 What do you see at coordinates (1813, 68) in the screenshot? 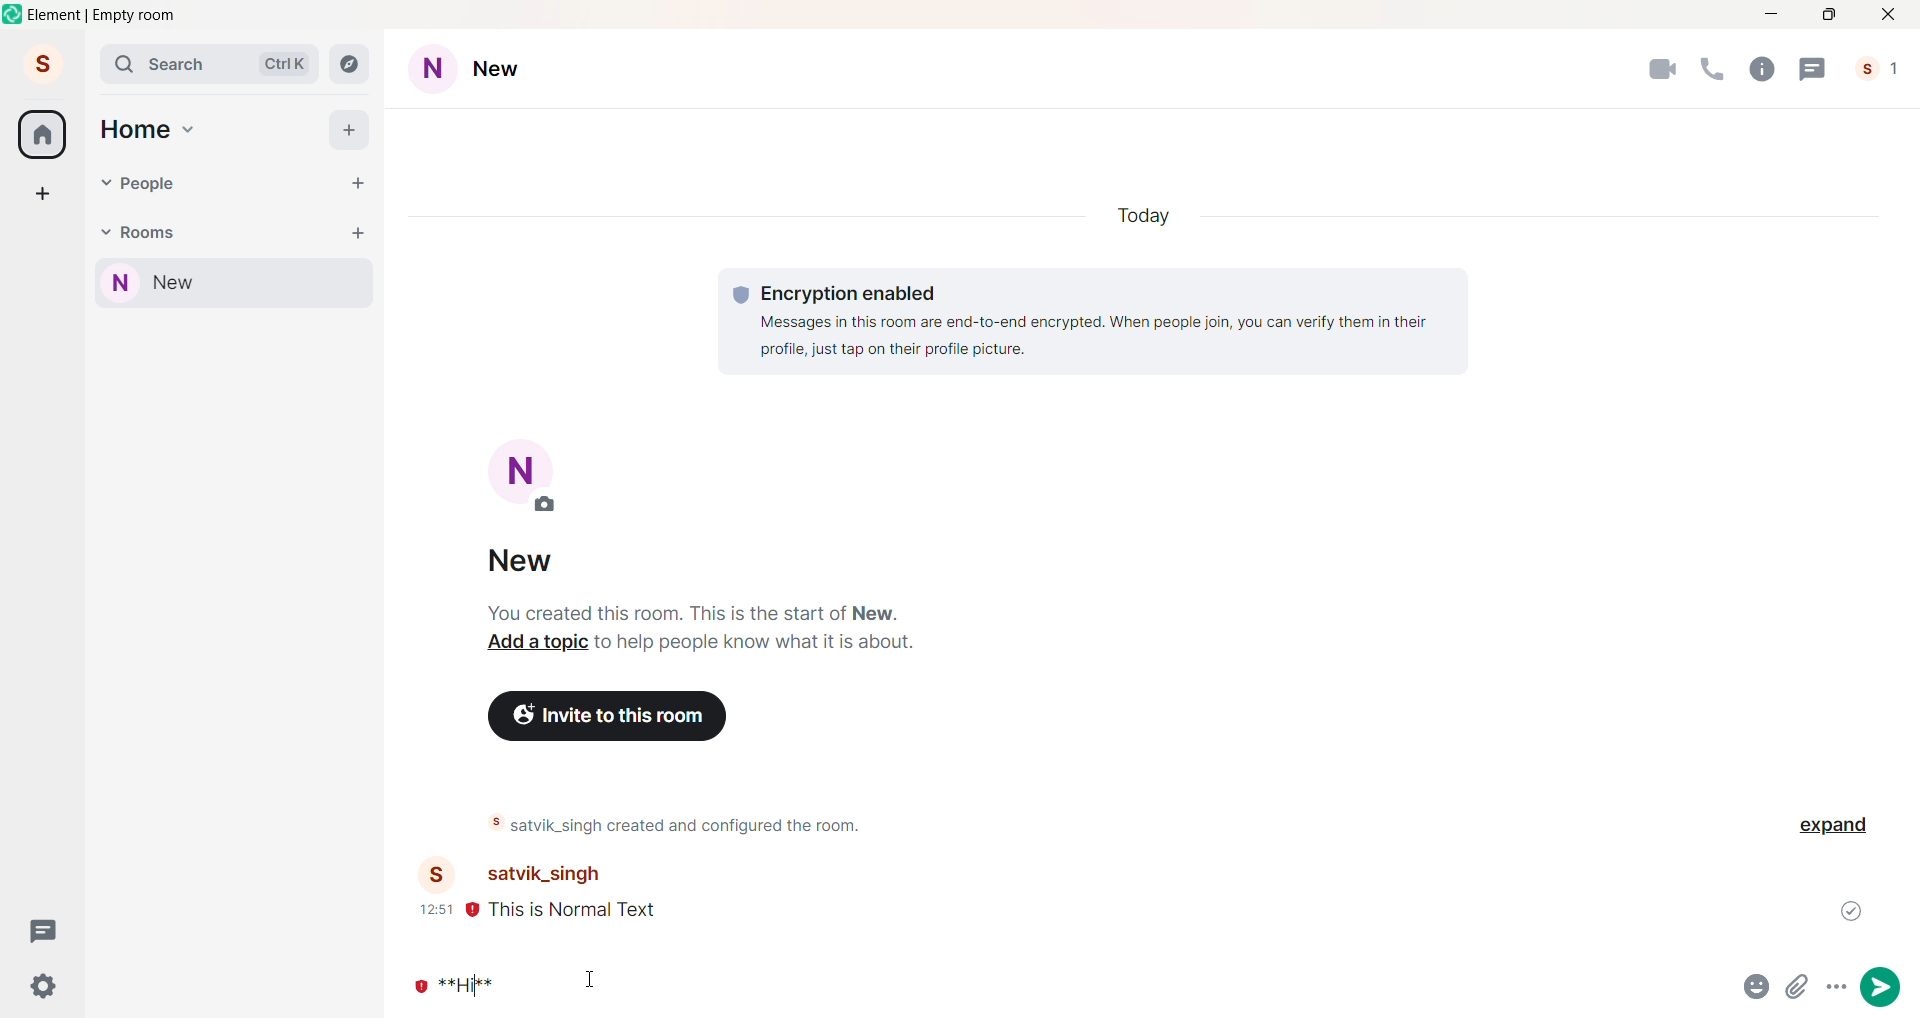
I see `Threads` at bounding box center [1813, 68].